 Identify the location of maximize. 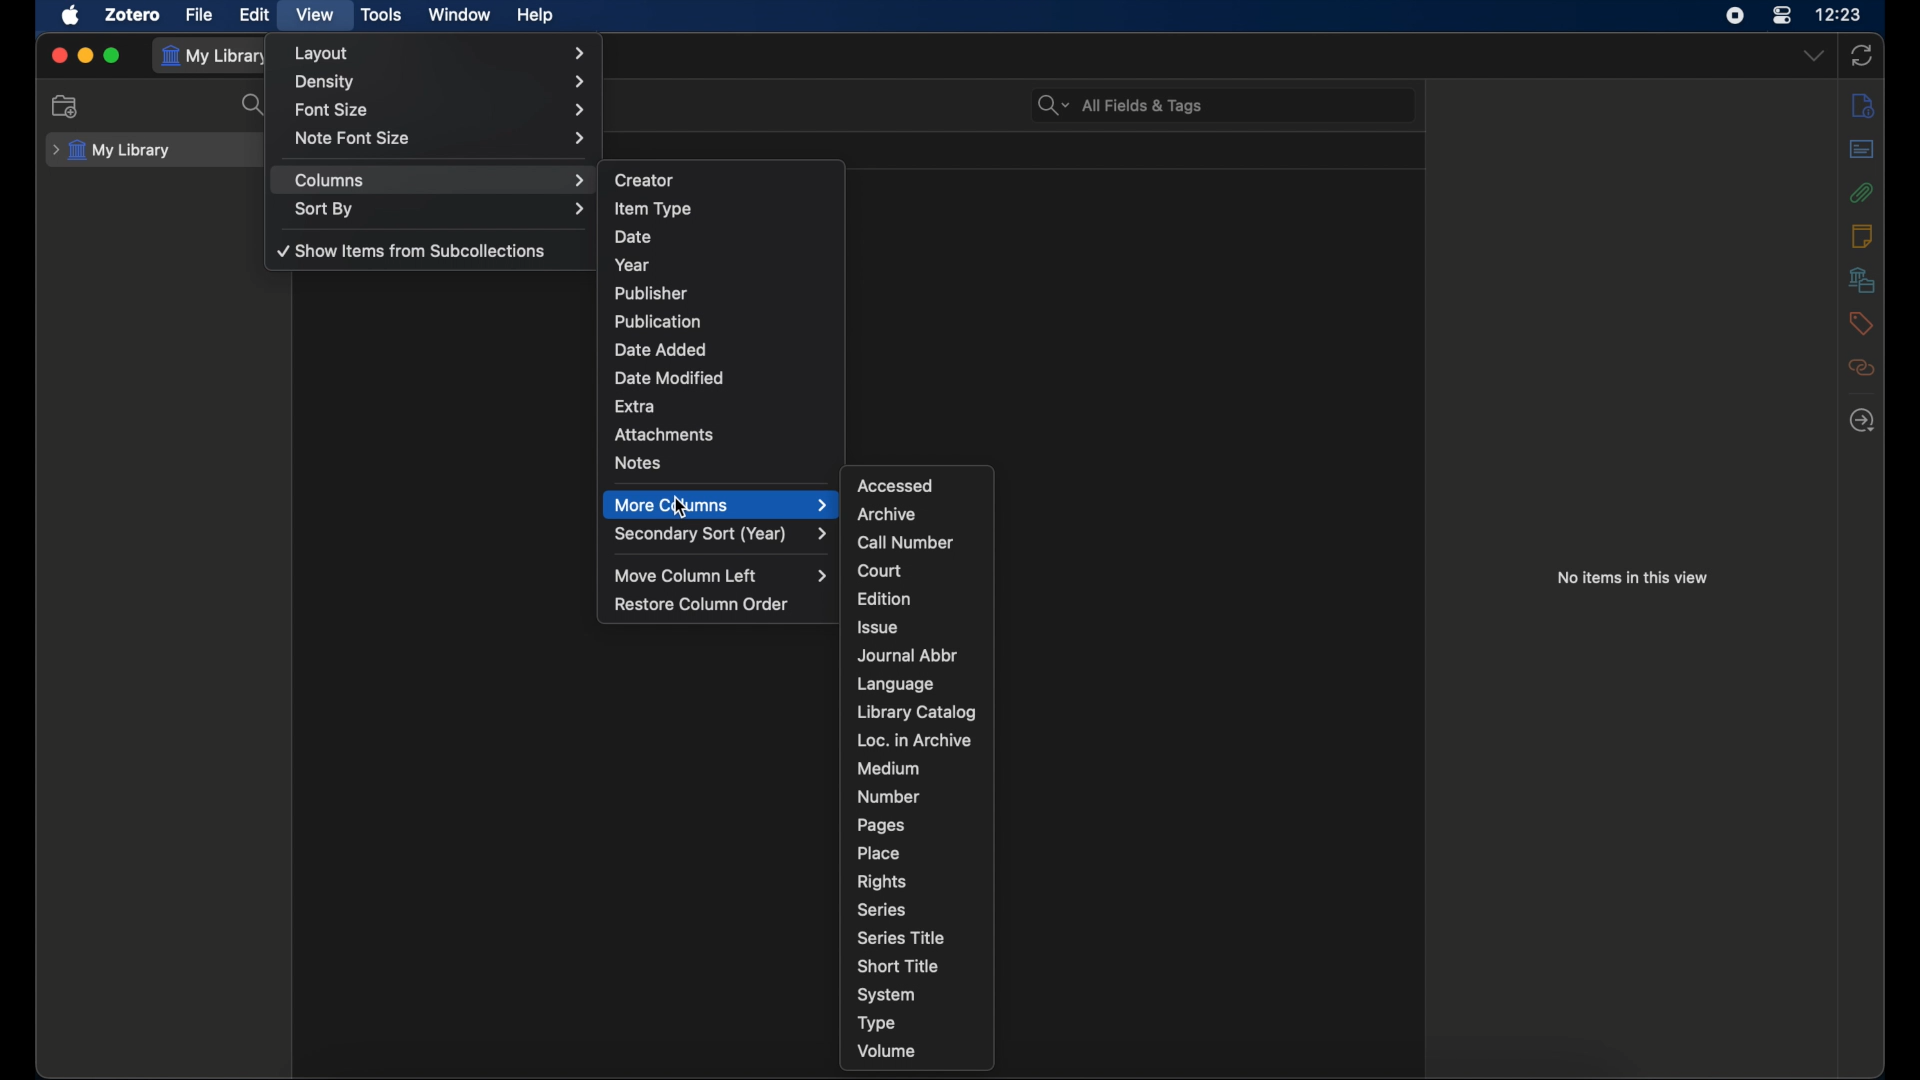
(113, 55).